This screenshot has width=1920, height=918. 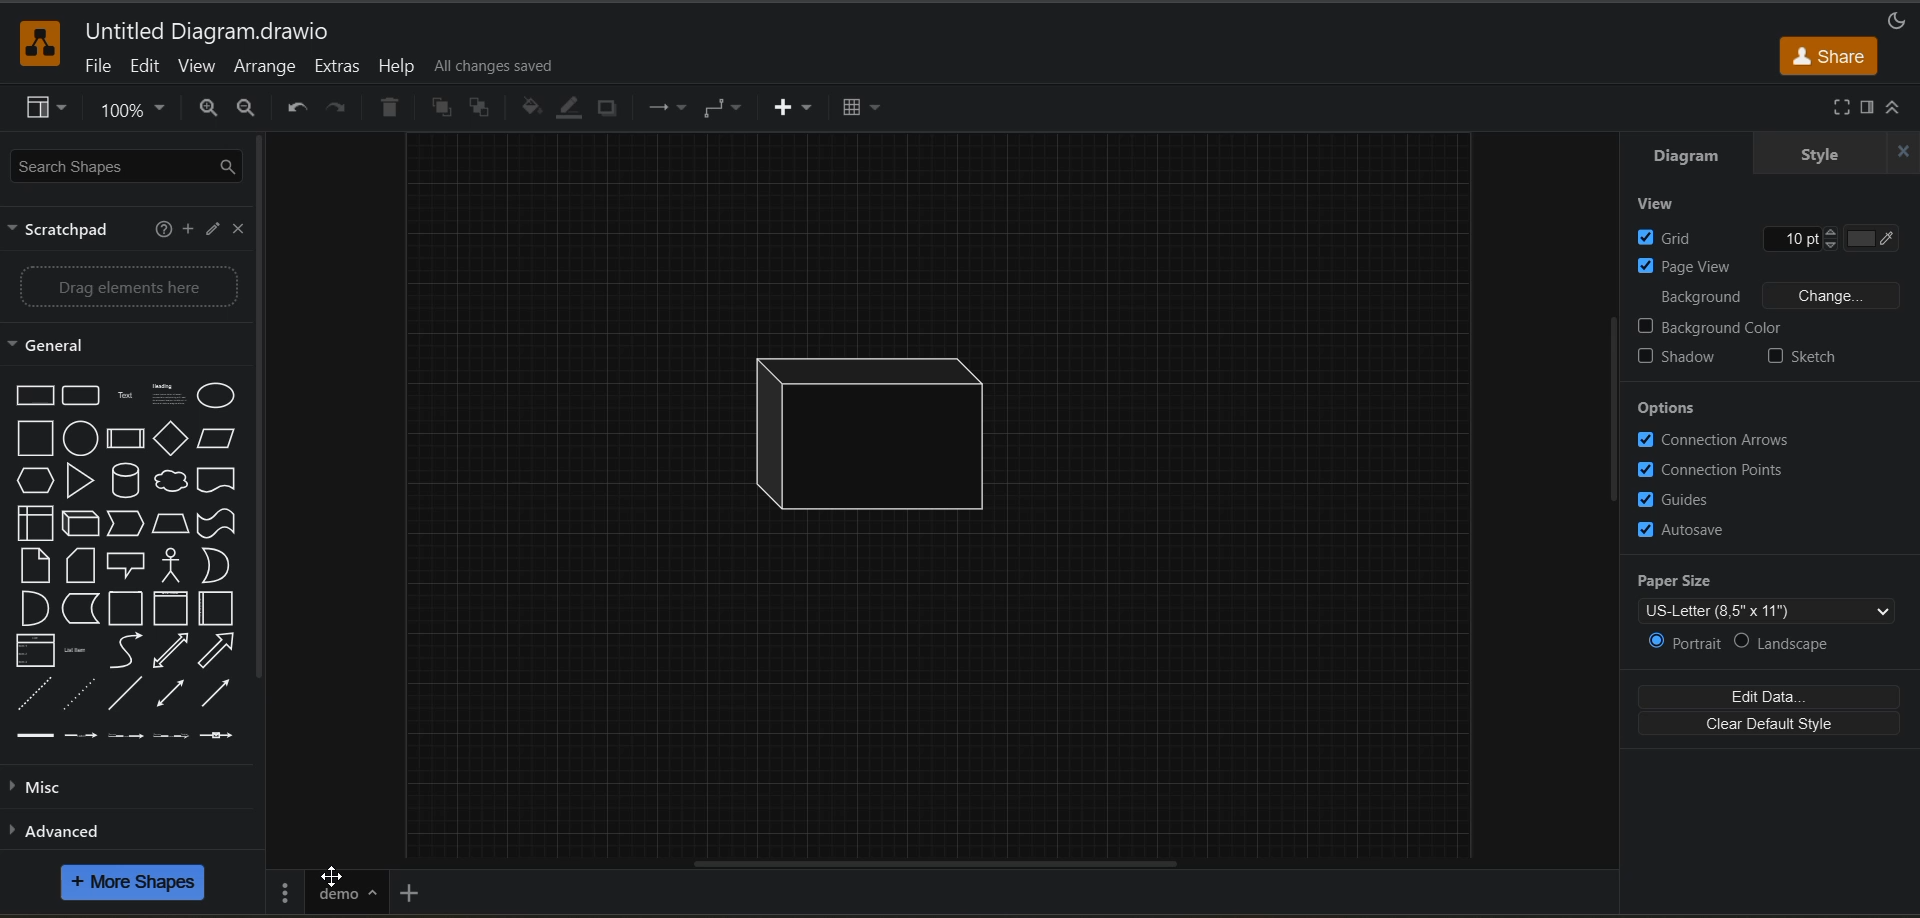 I want to click on app logo, so click(x=40, y=43).